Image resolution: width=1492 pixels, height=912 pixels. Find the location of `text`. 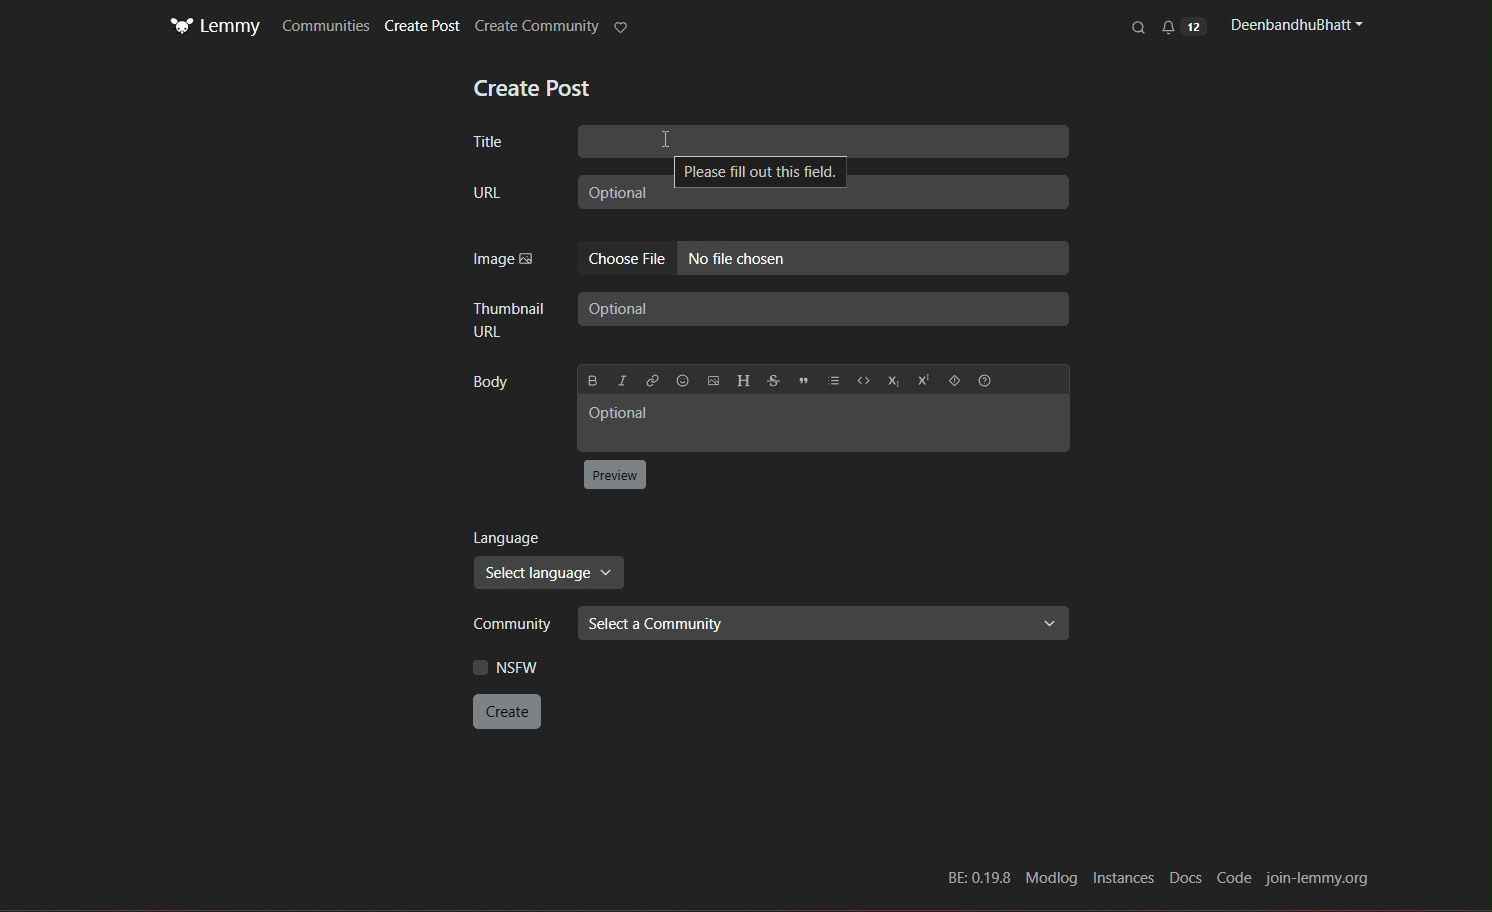

text is located at coordinates (533, 89).